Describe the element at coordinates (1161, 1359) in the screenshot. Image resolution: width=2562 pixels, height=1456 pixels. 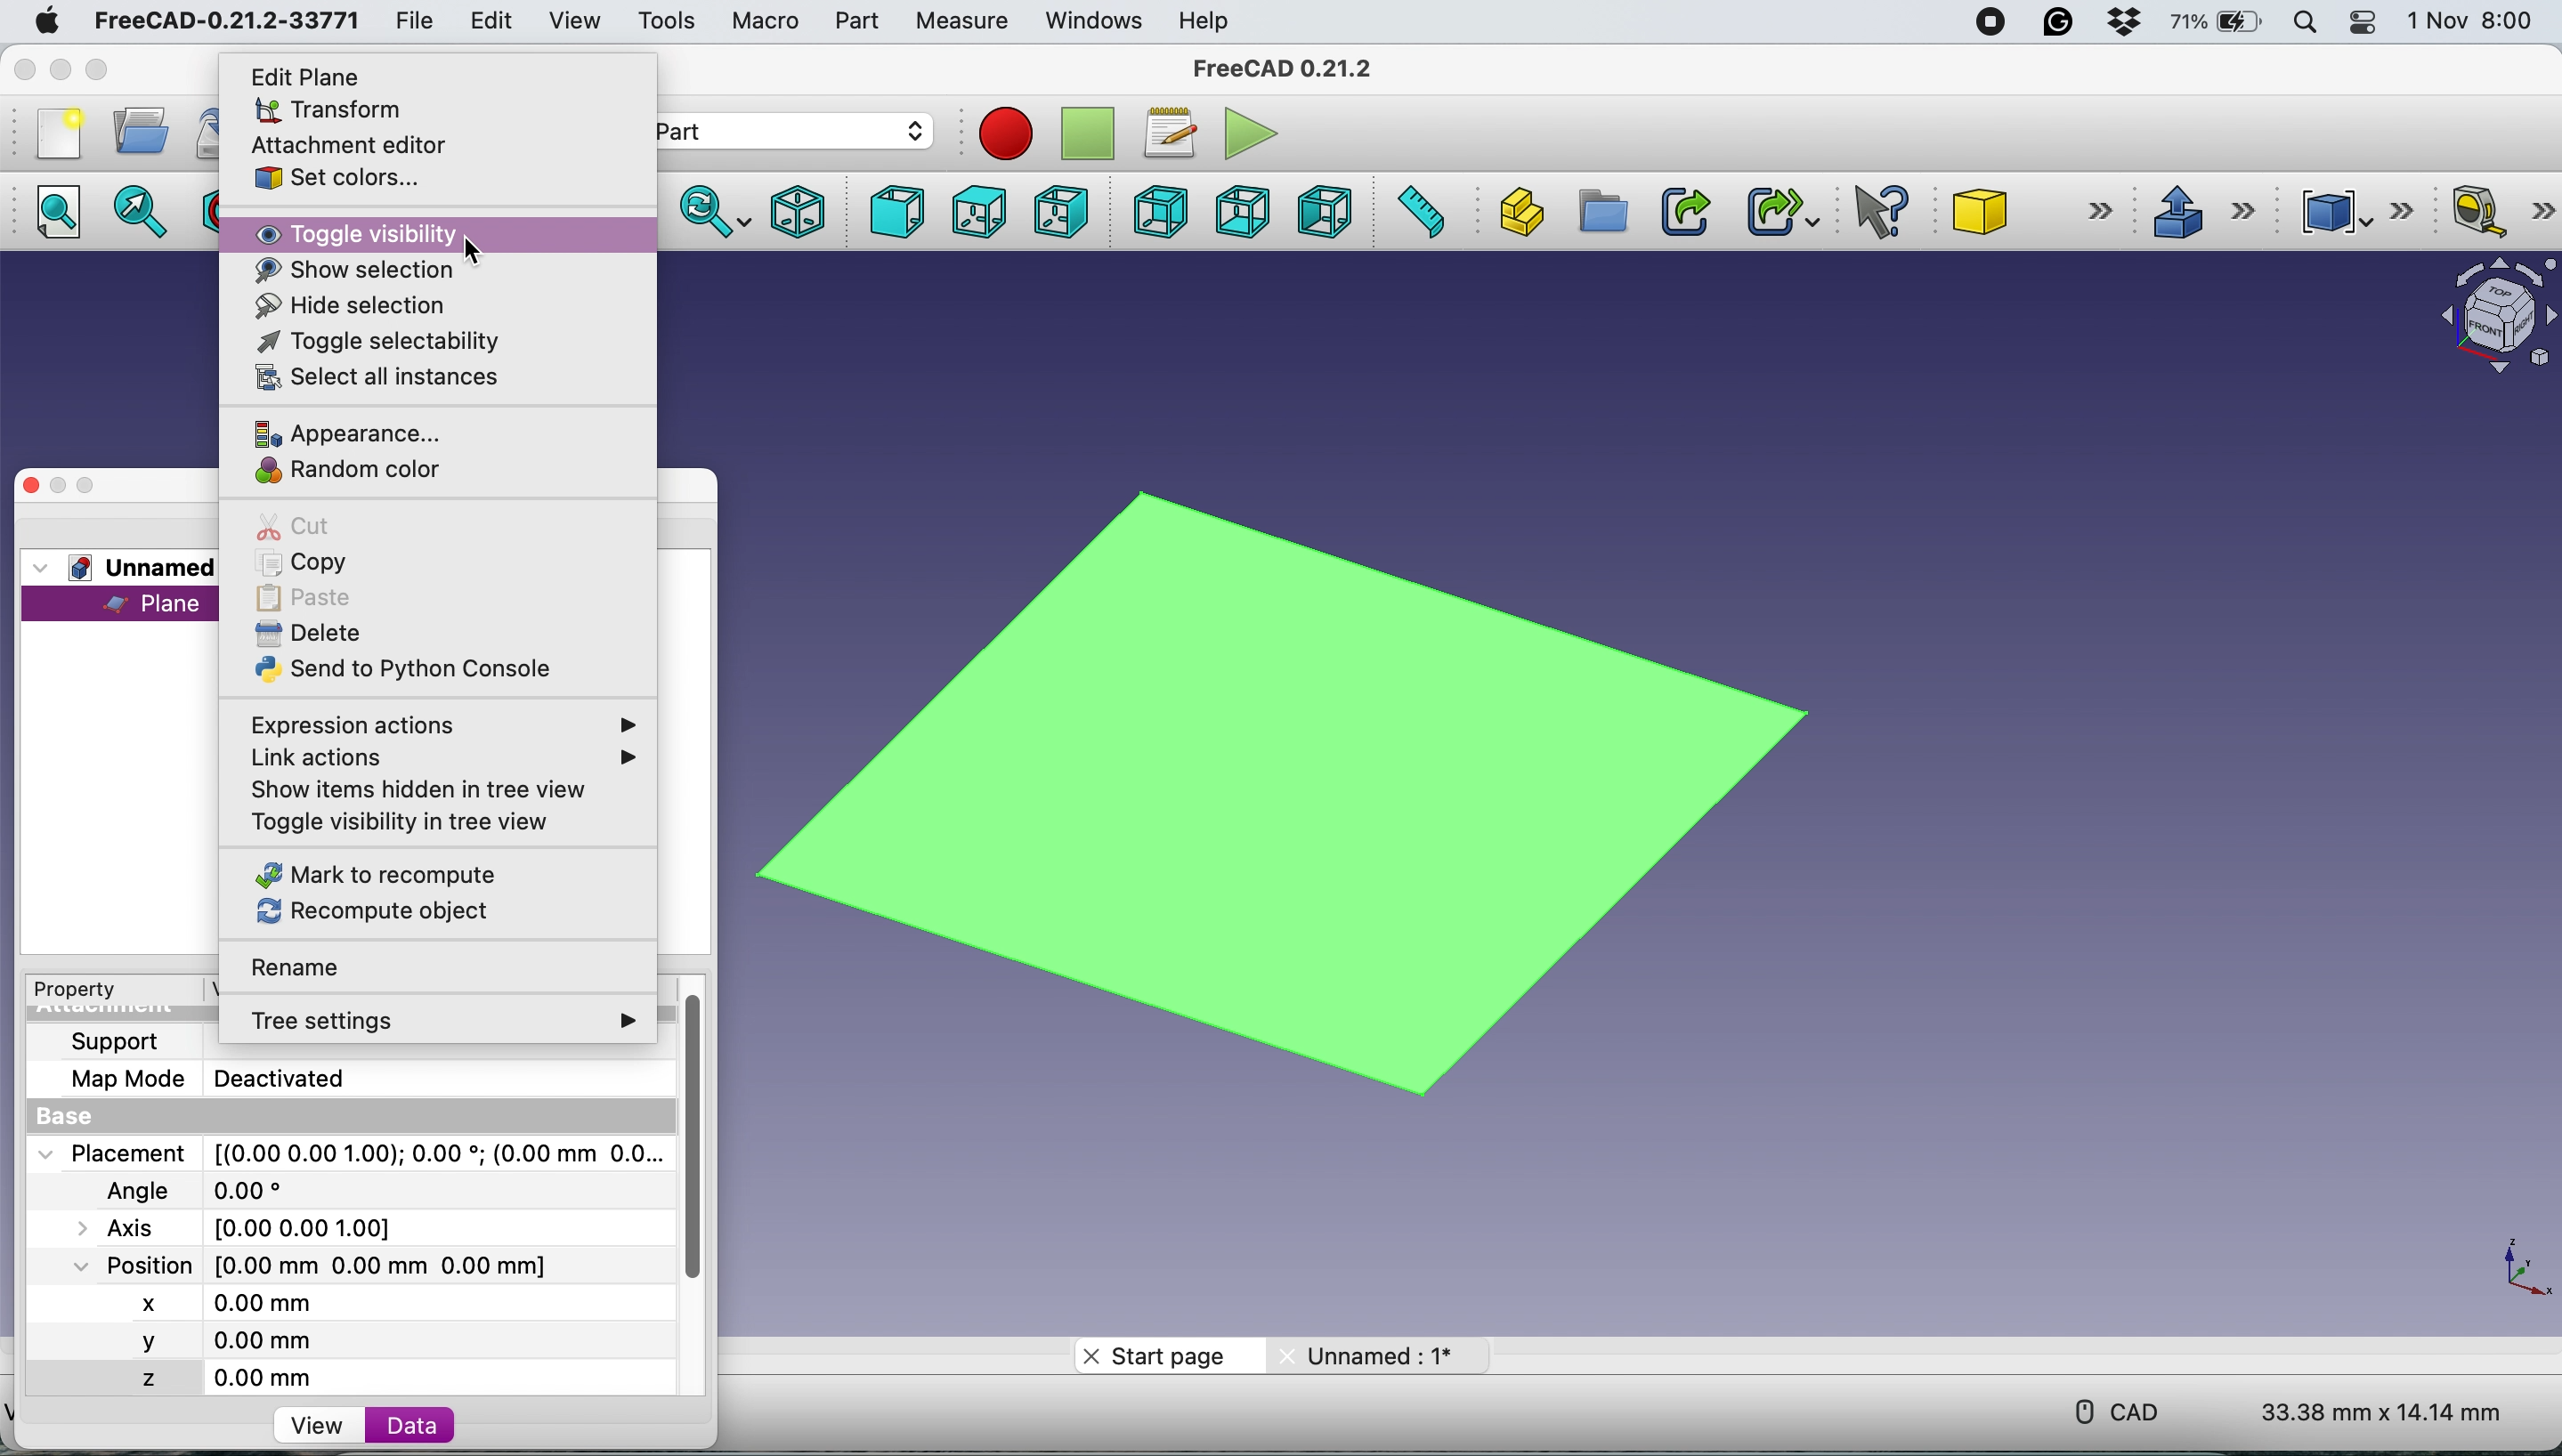
I see `start page` at that location.